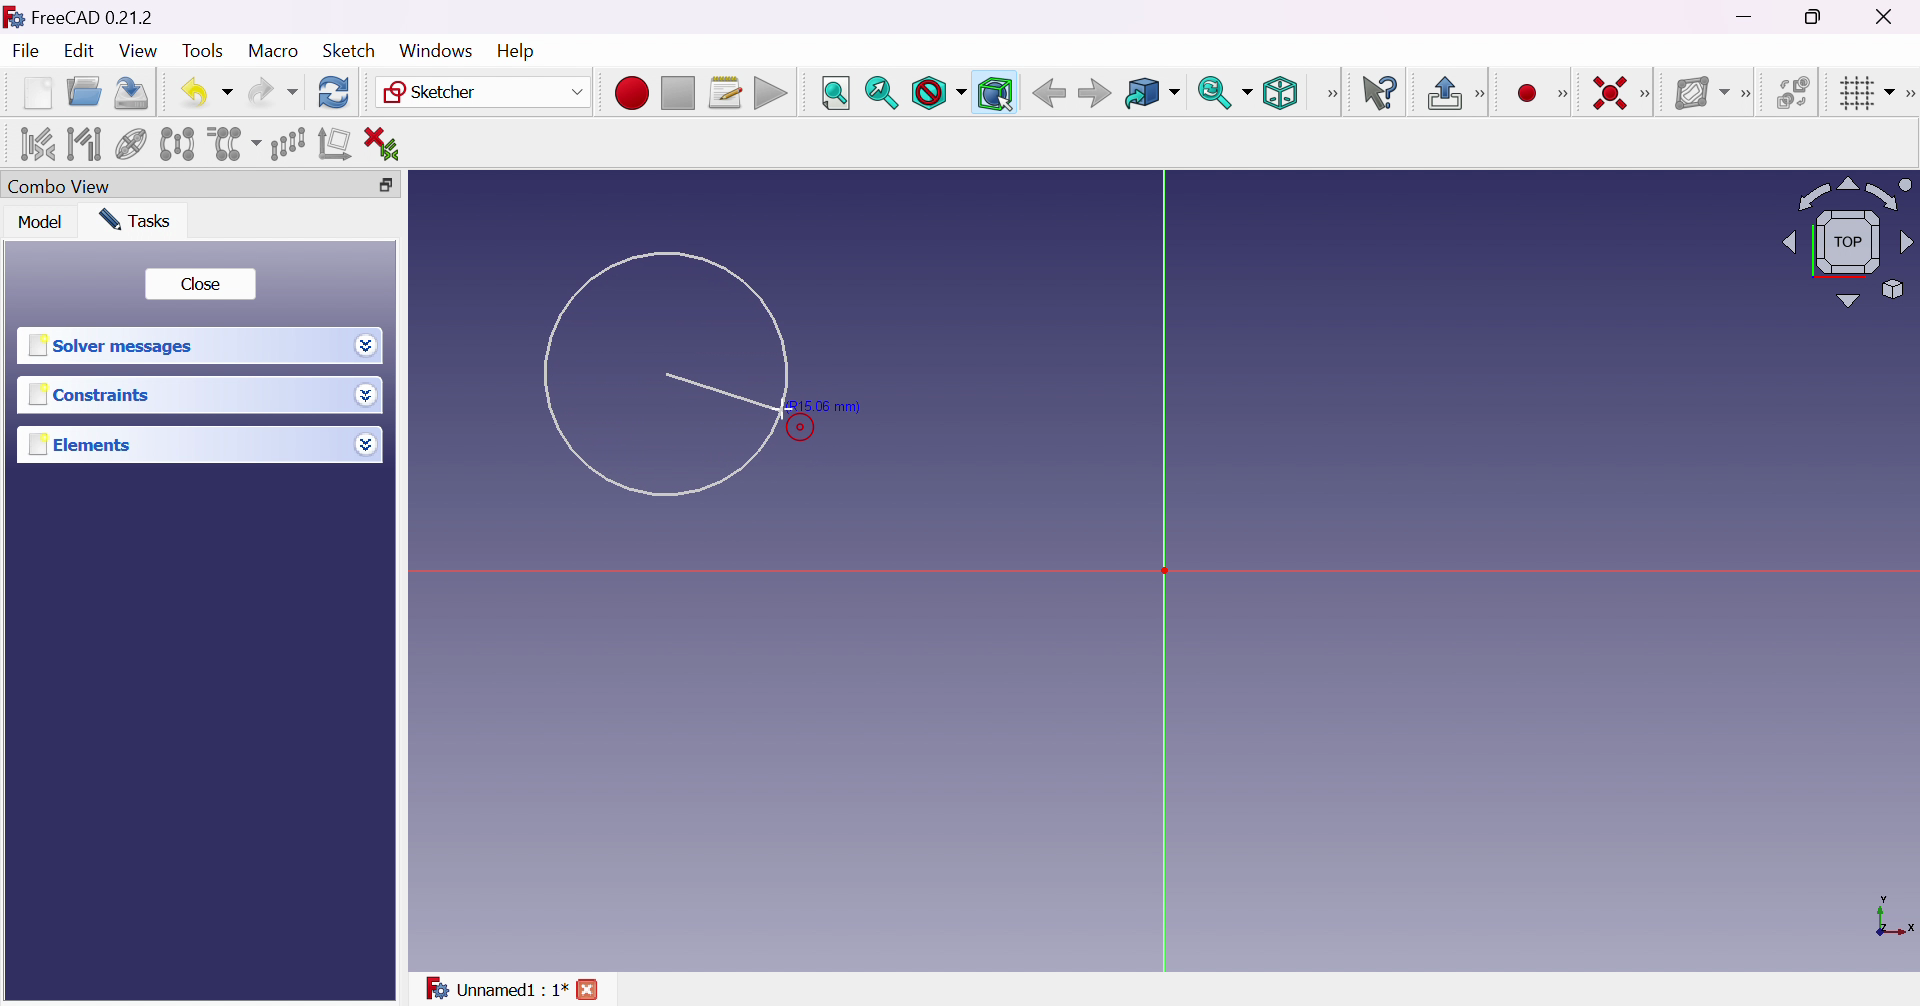  Describe the element at coordinates (631, 90) in the screenshot. I see `Macro recording...` at that location.